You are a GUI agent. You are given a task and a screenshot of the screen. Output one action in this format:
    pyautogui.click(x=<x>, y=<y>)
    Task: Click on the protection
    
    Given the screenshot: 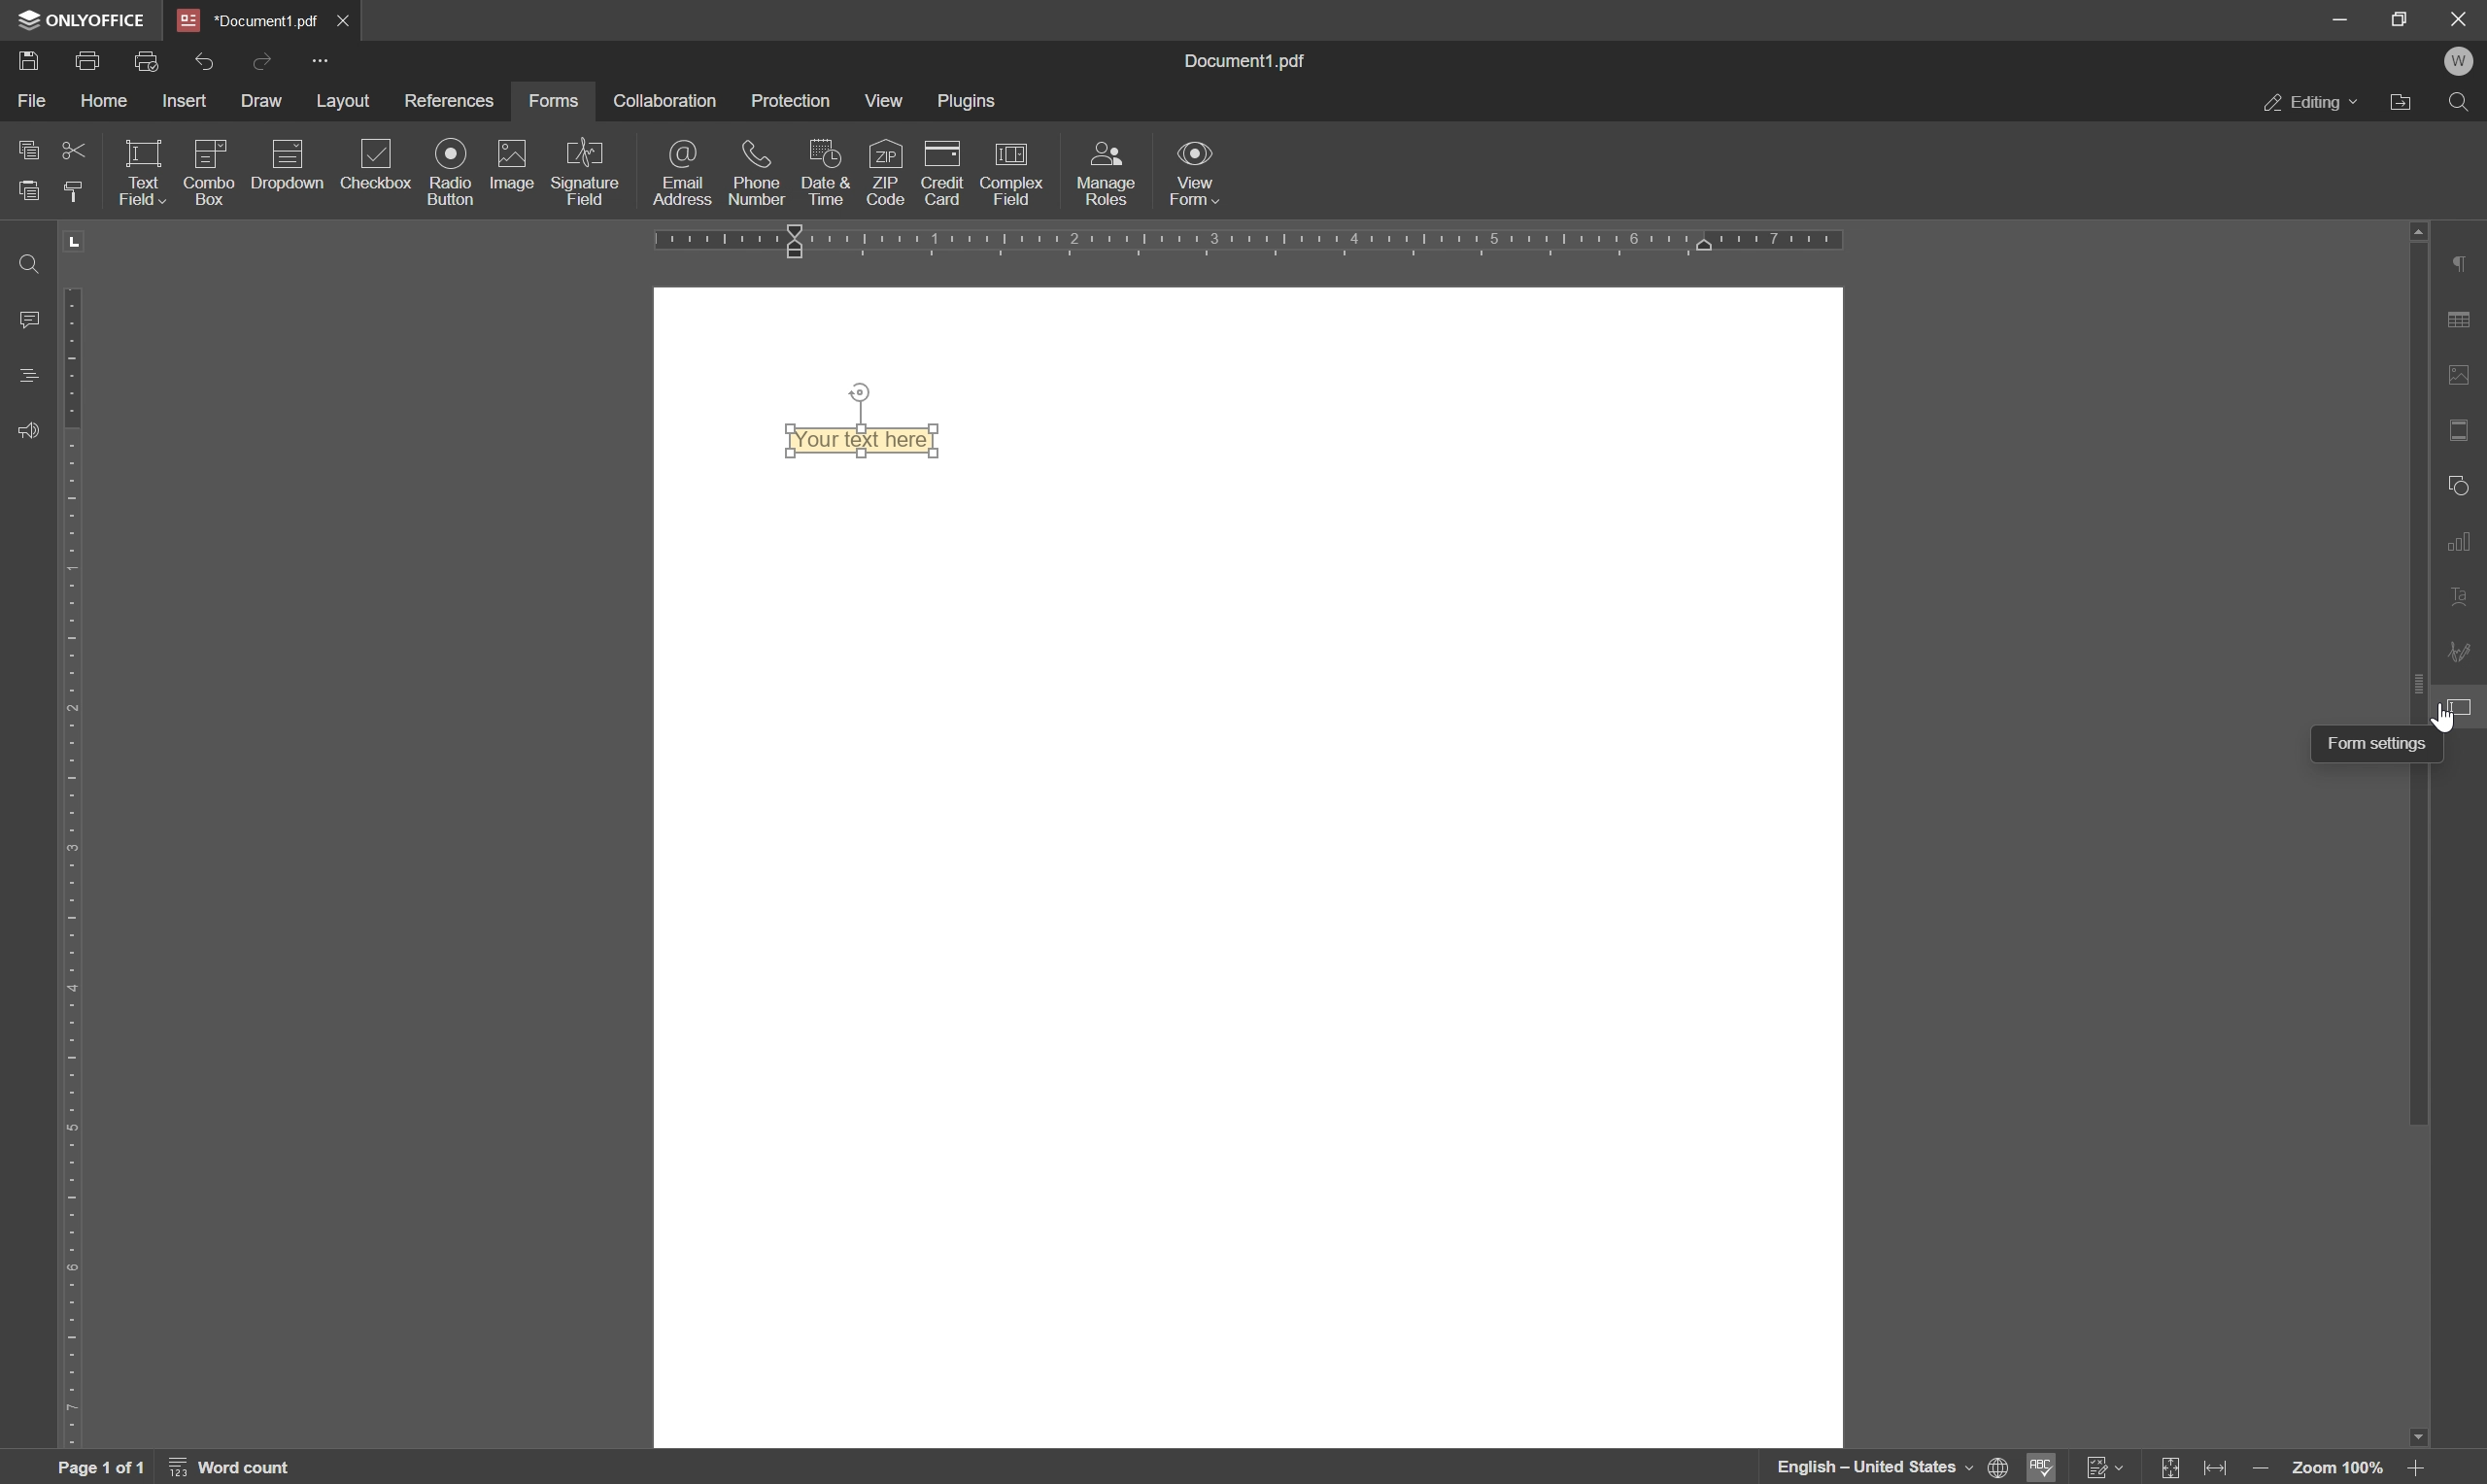 What is the action you would take?
    pyautogui.click(x=793, y=98)
    